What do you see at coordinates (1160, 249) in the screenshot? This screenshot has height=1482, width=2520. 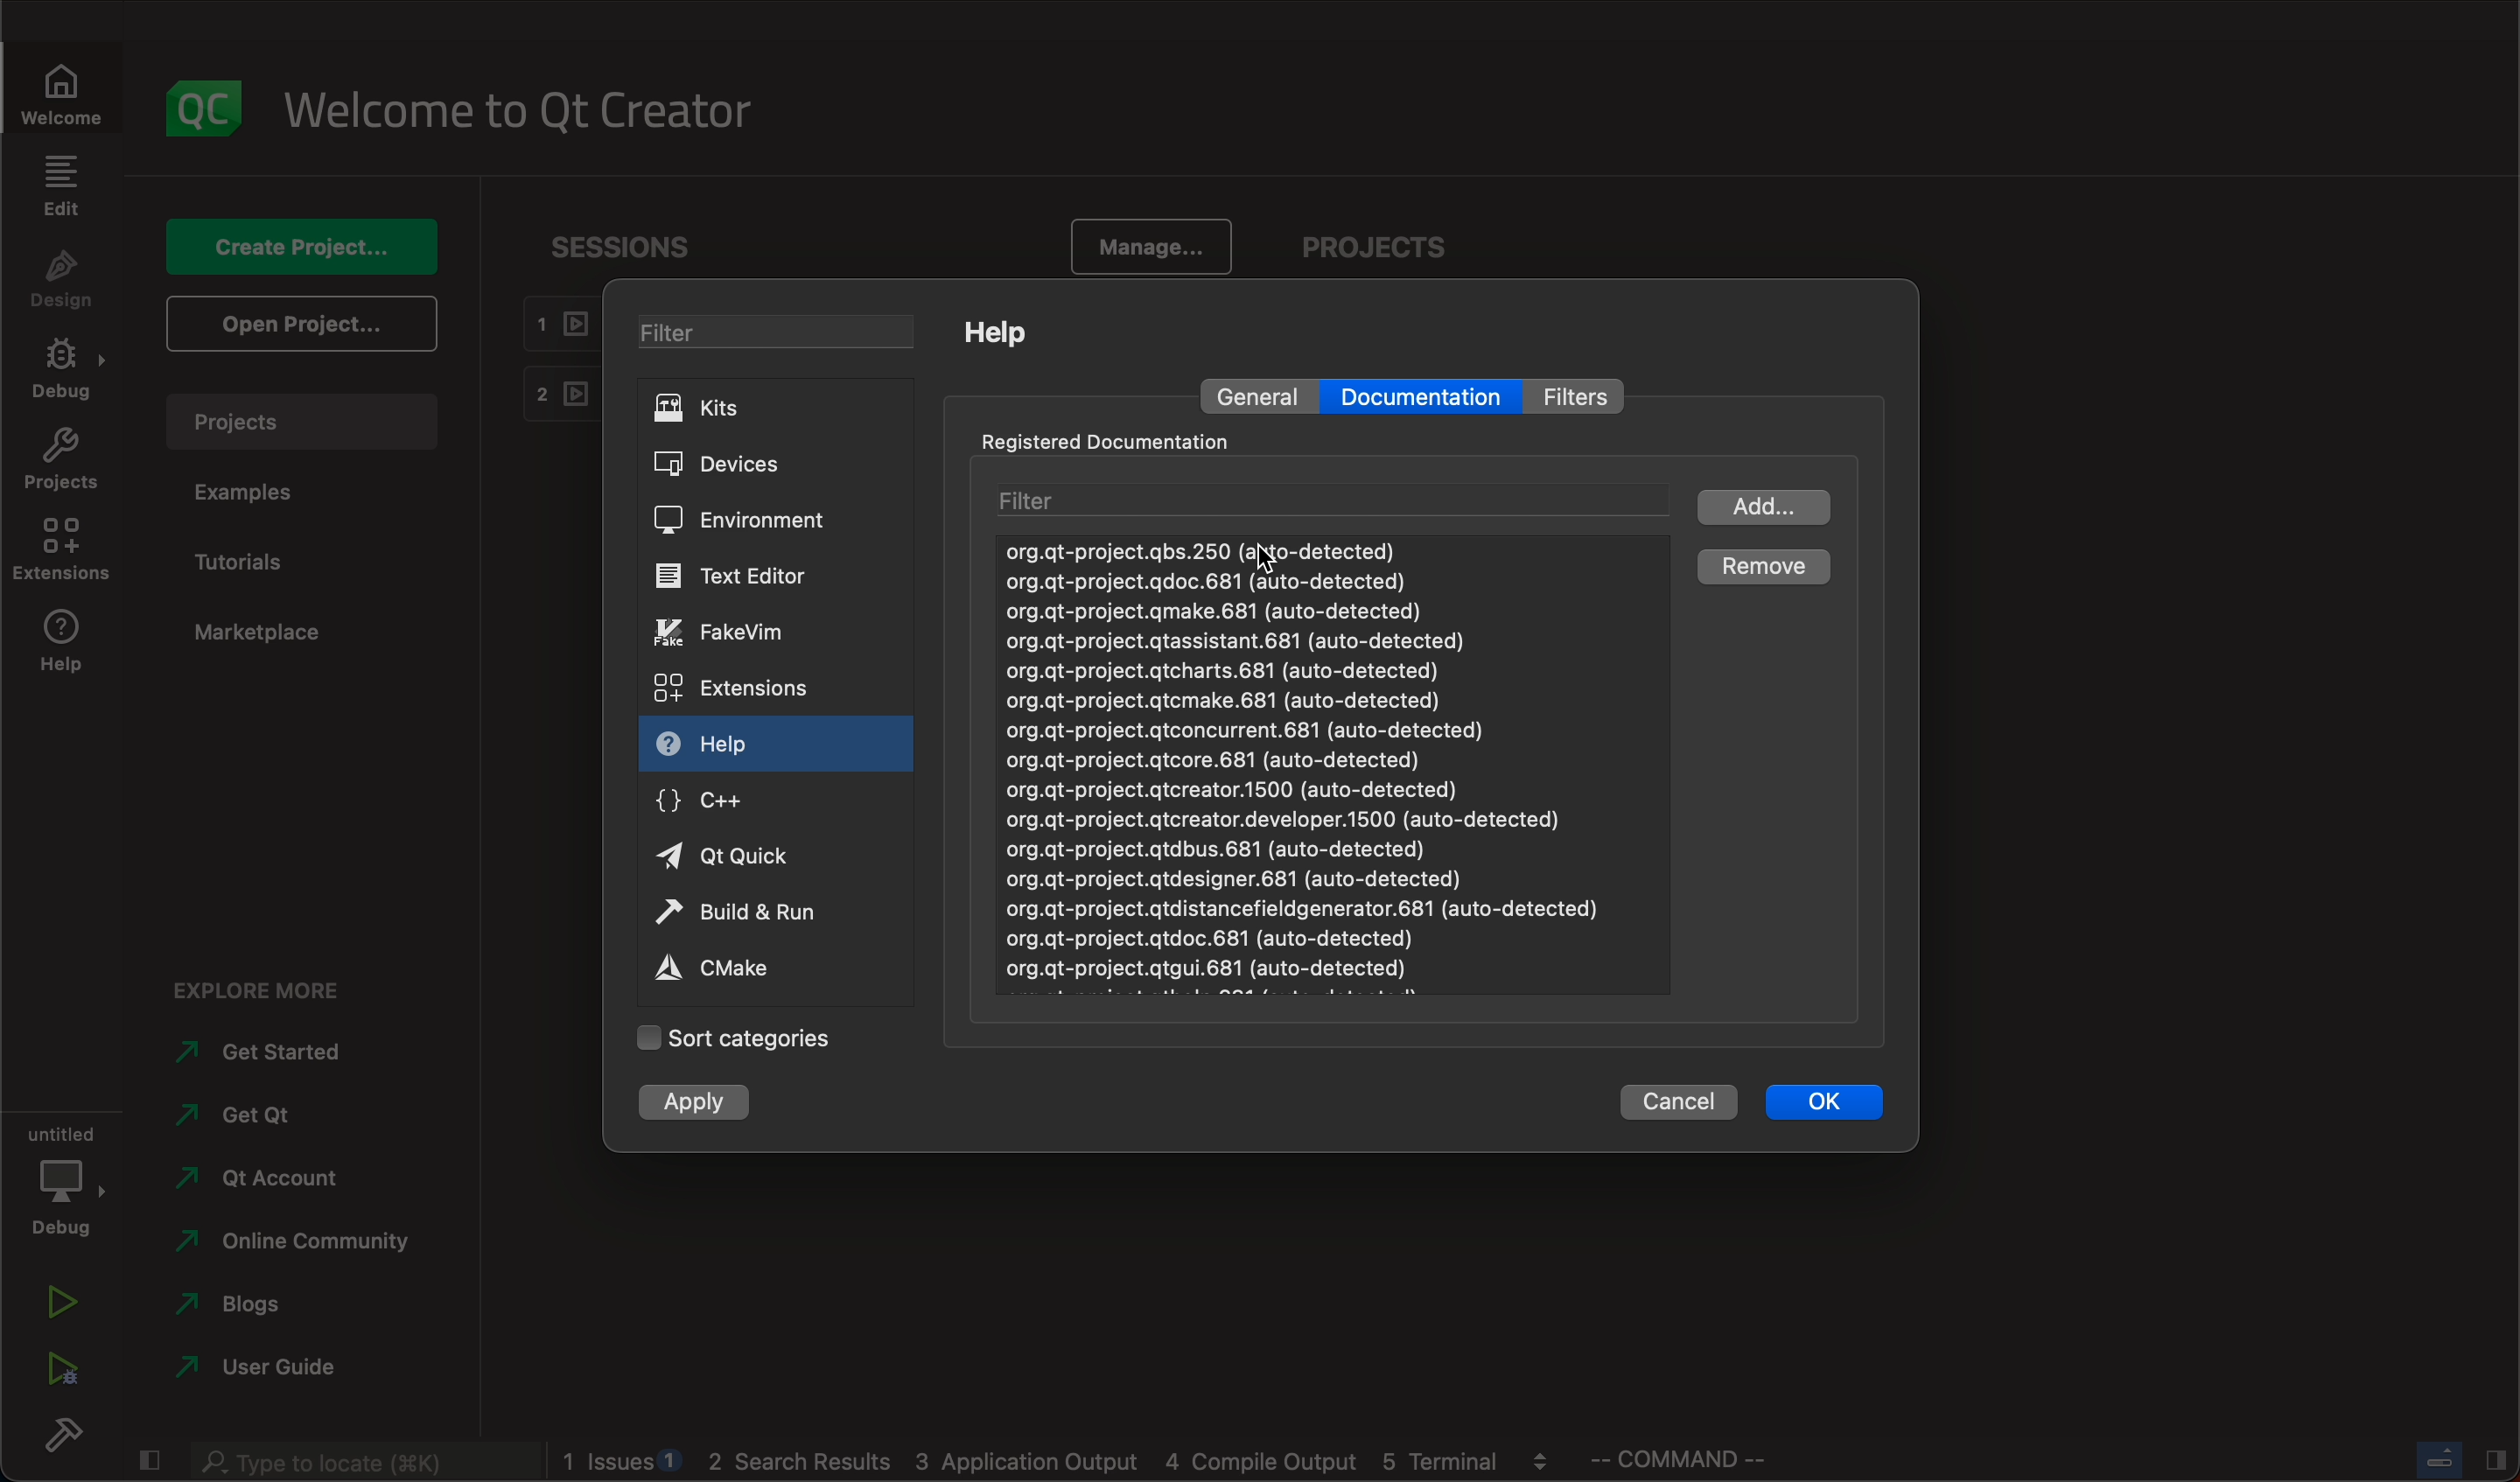 I see `manage` at bounding box center [1160, 249].